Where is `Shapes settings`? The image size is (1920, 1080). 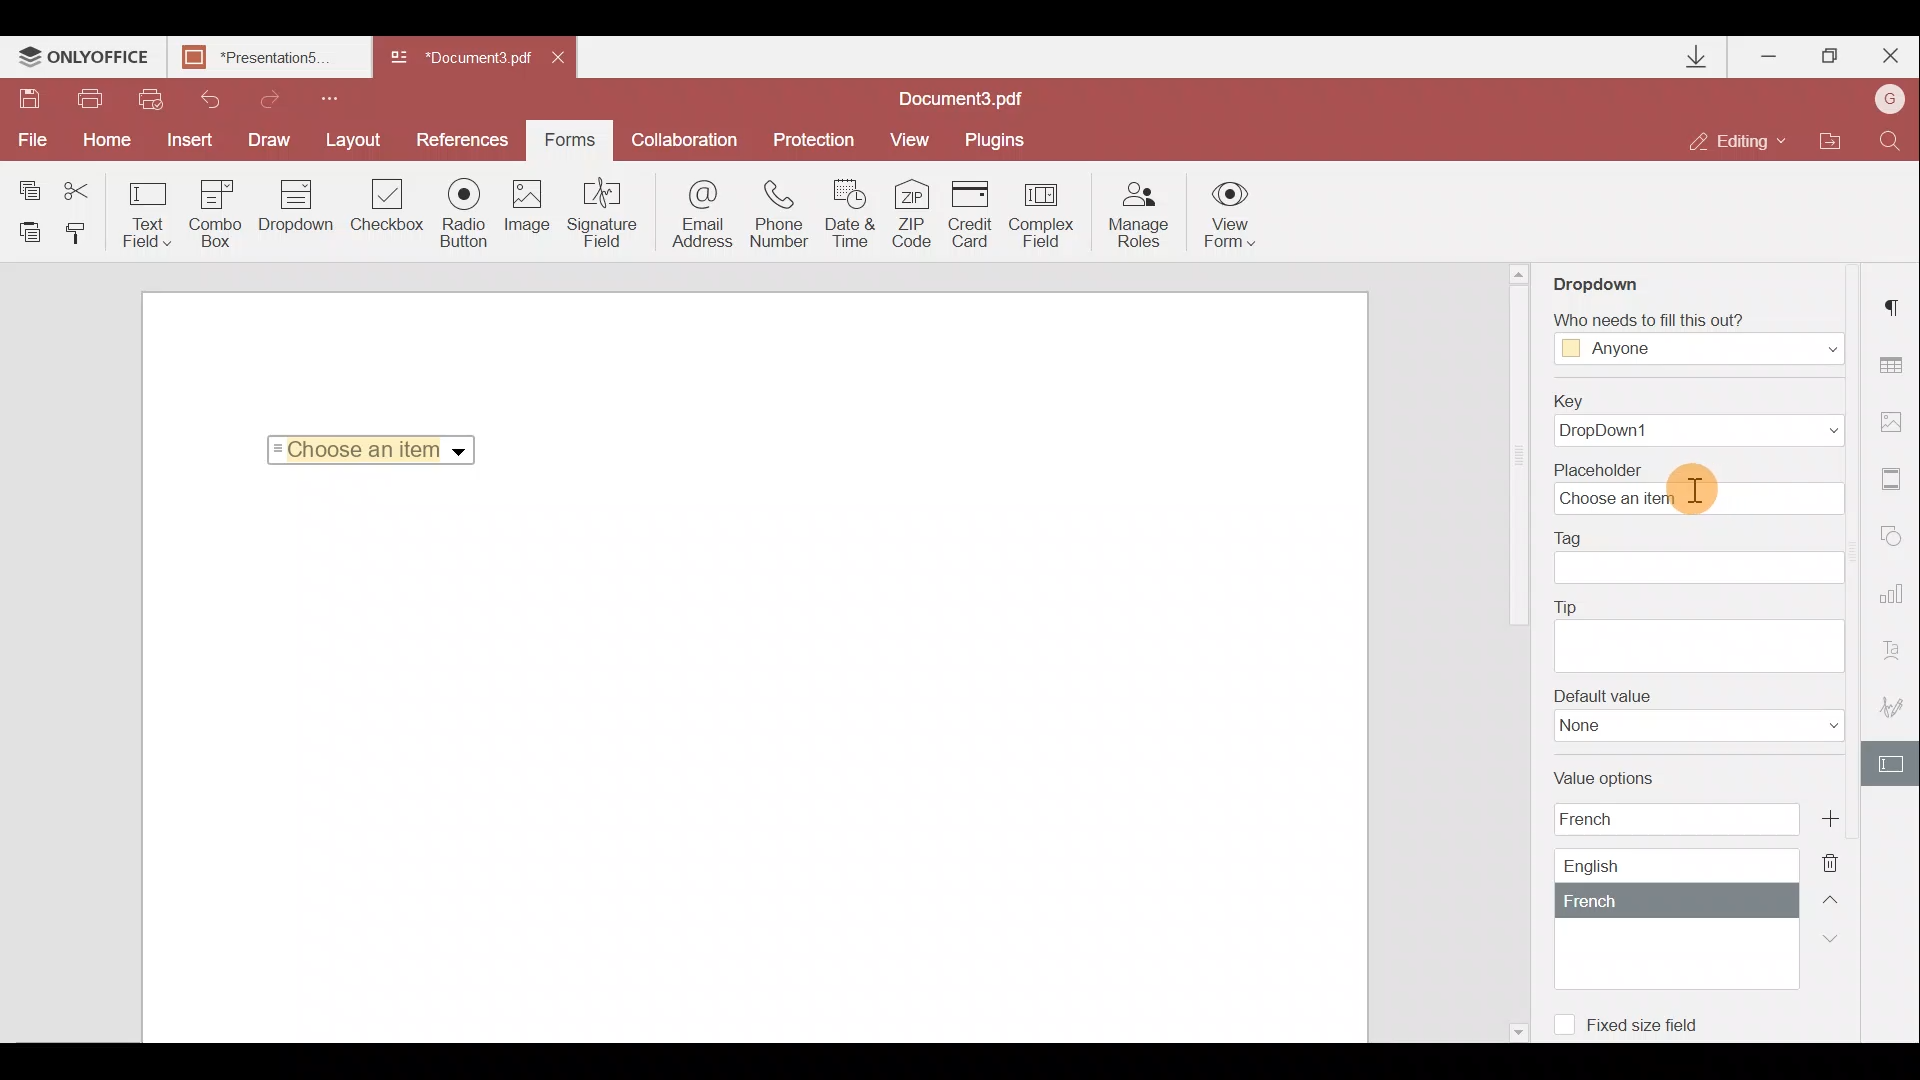
Shapes settings is located at coordinates (1895, 540).